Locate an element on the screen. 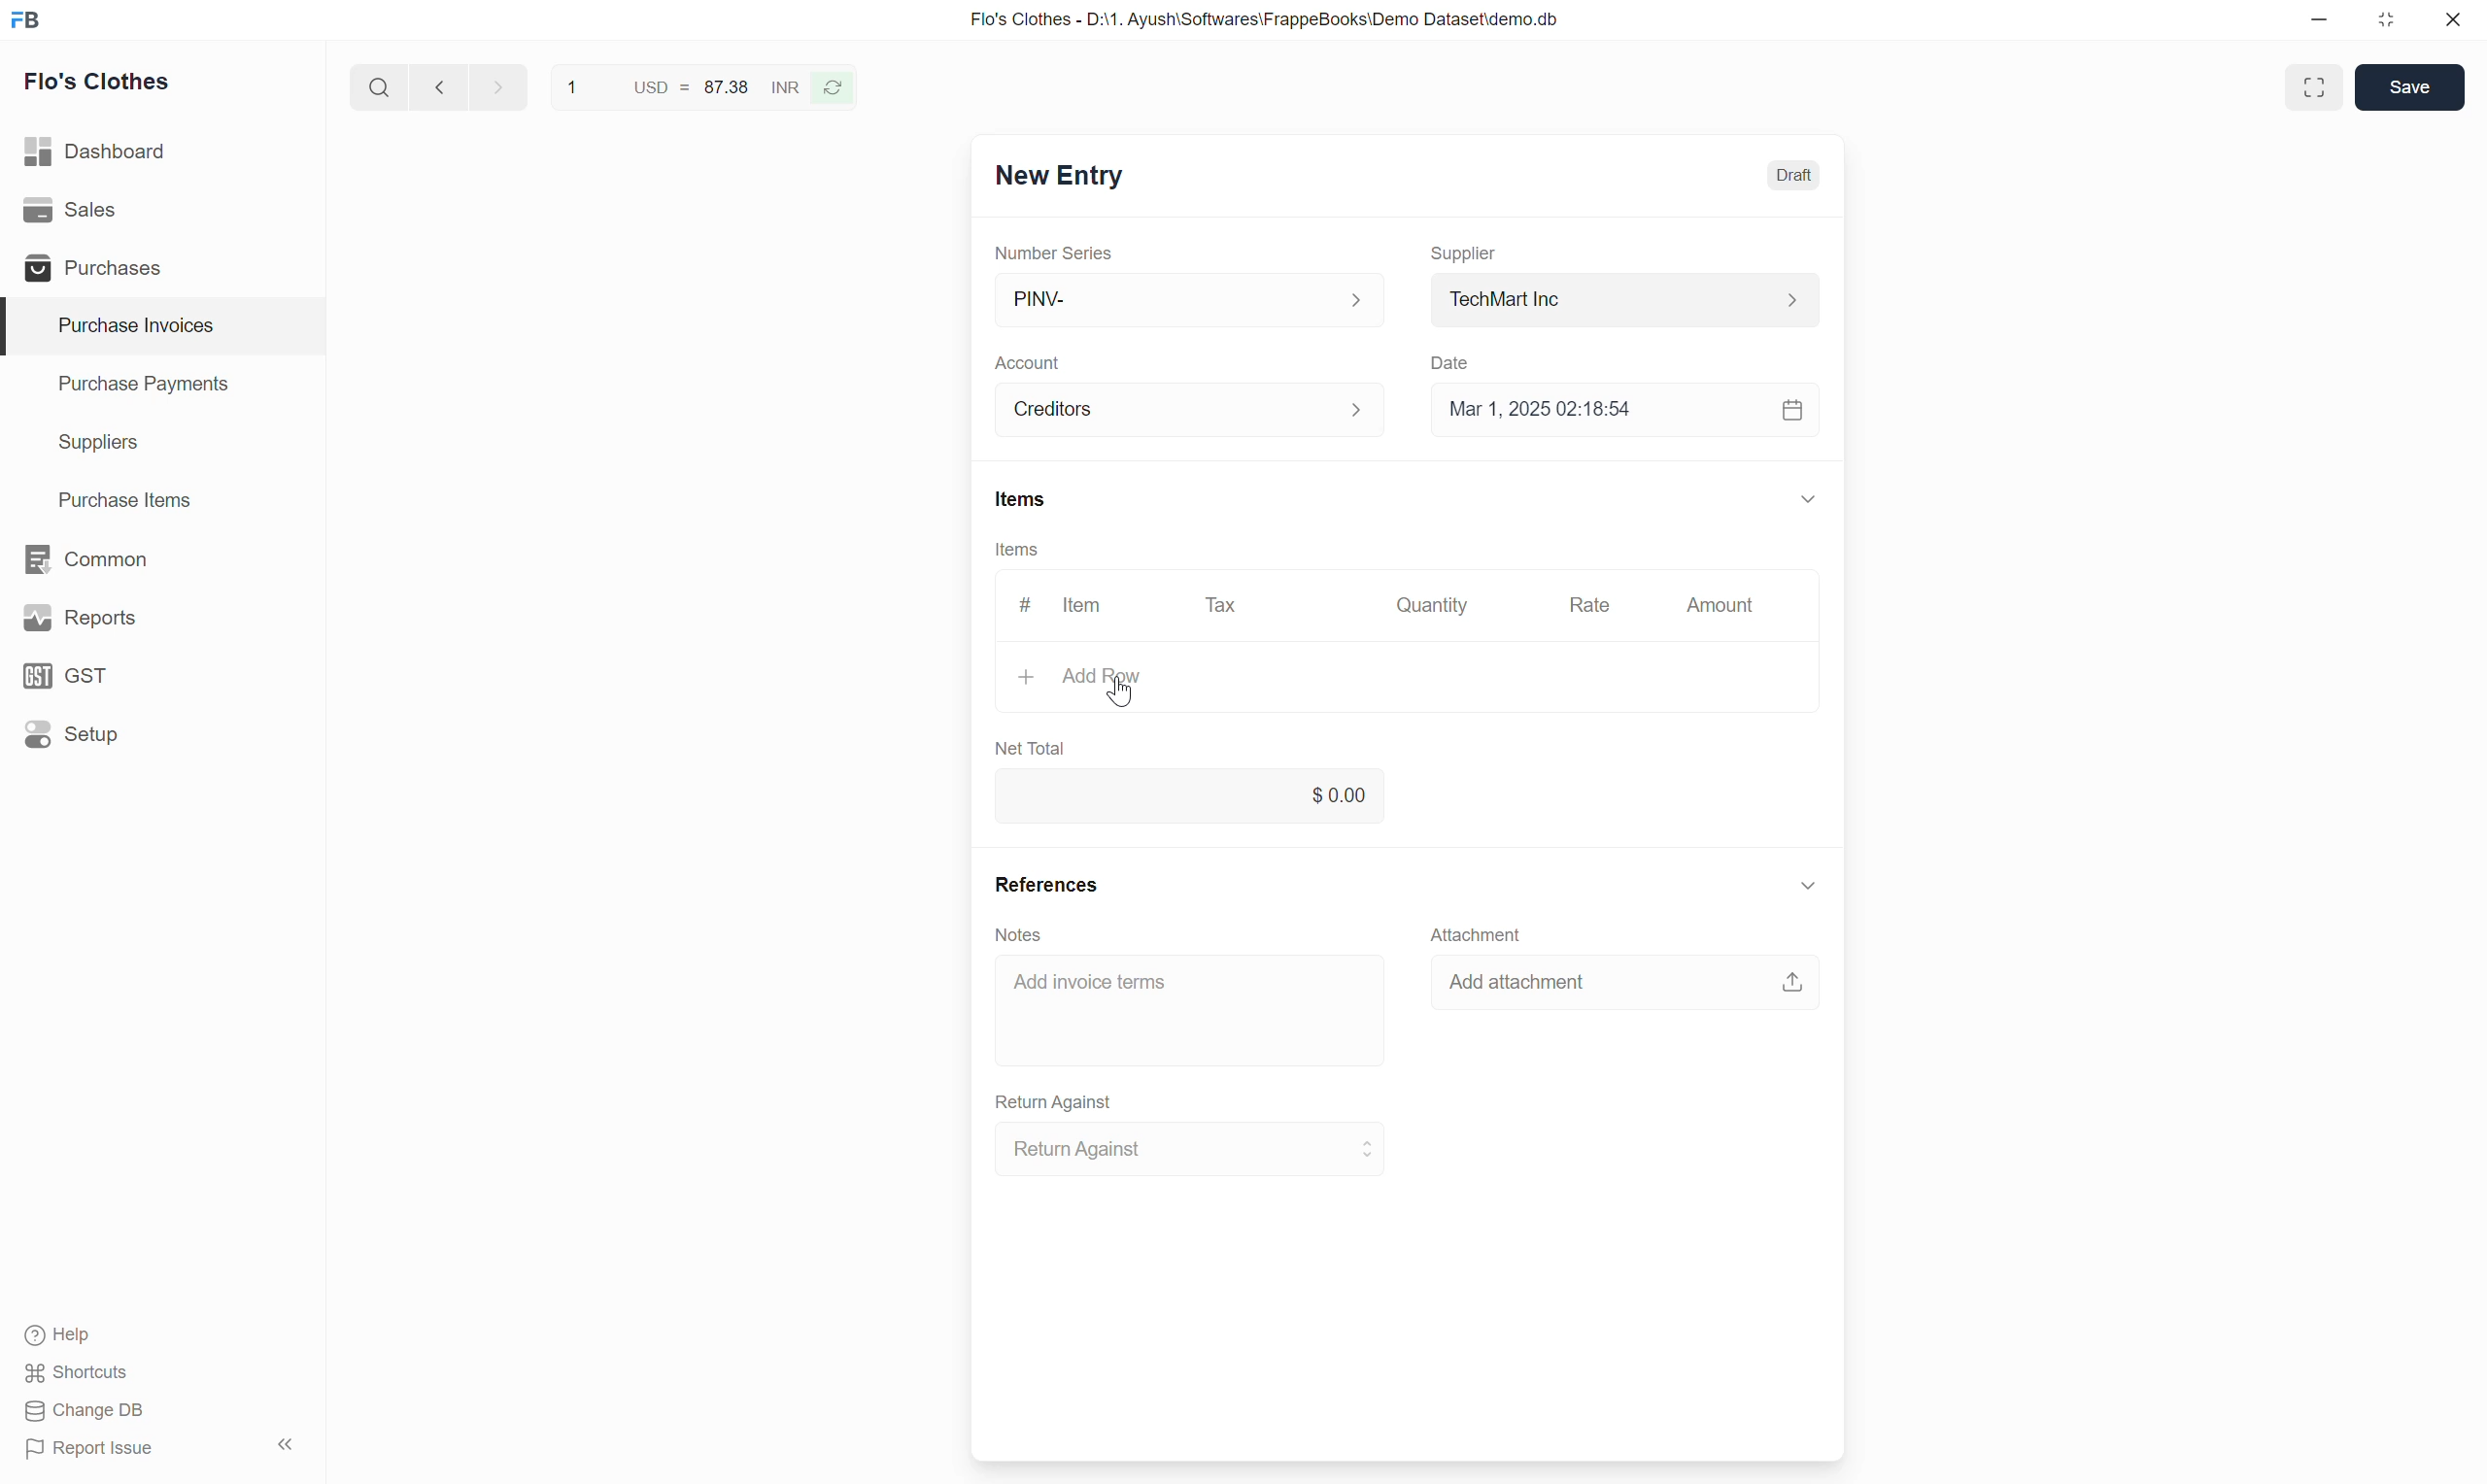 This screenshot has width=2487, height=1484. Rate is located at coordinates (1590, 605).